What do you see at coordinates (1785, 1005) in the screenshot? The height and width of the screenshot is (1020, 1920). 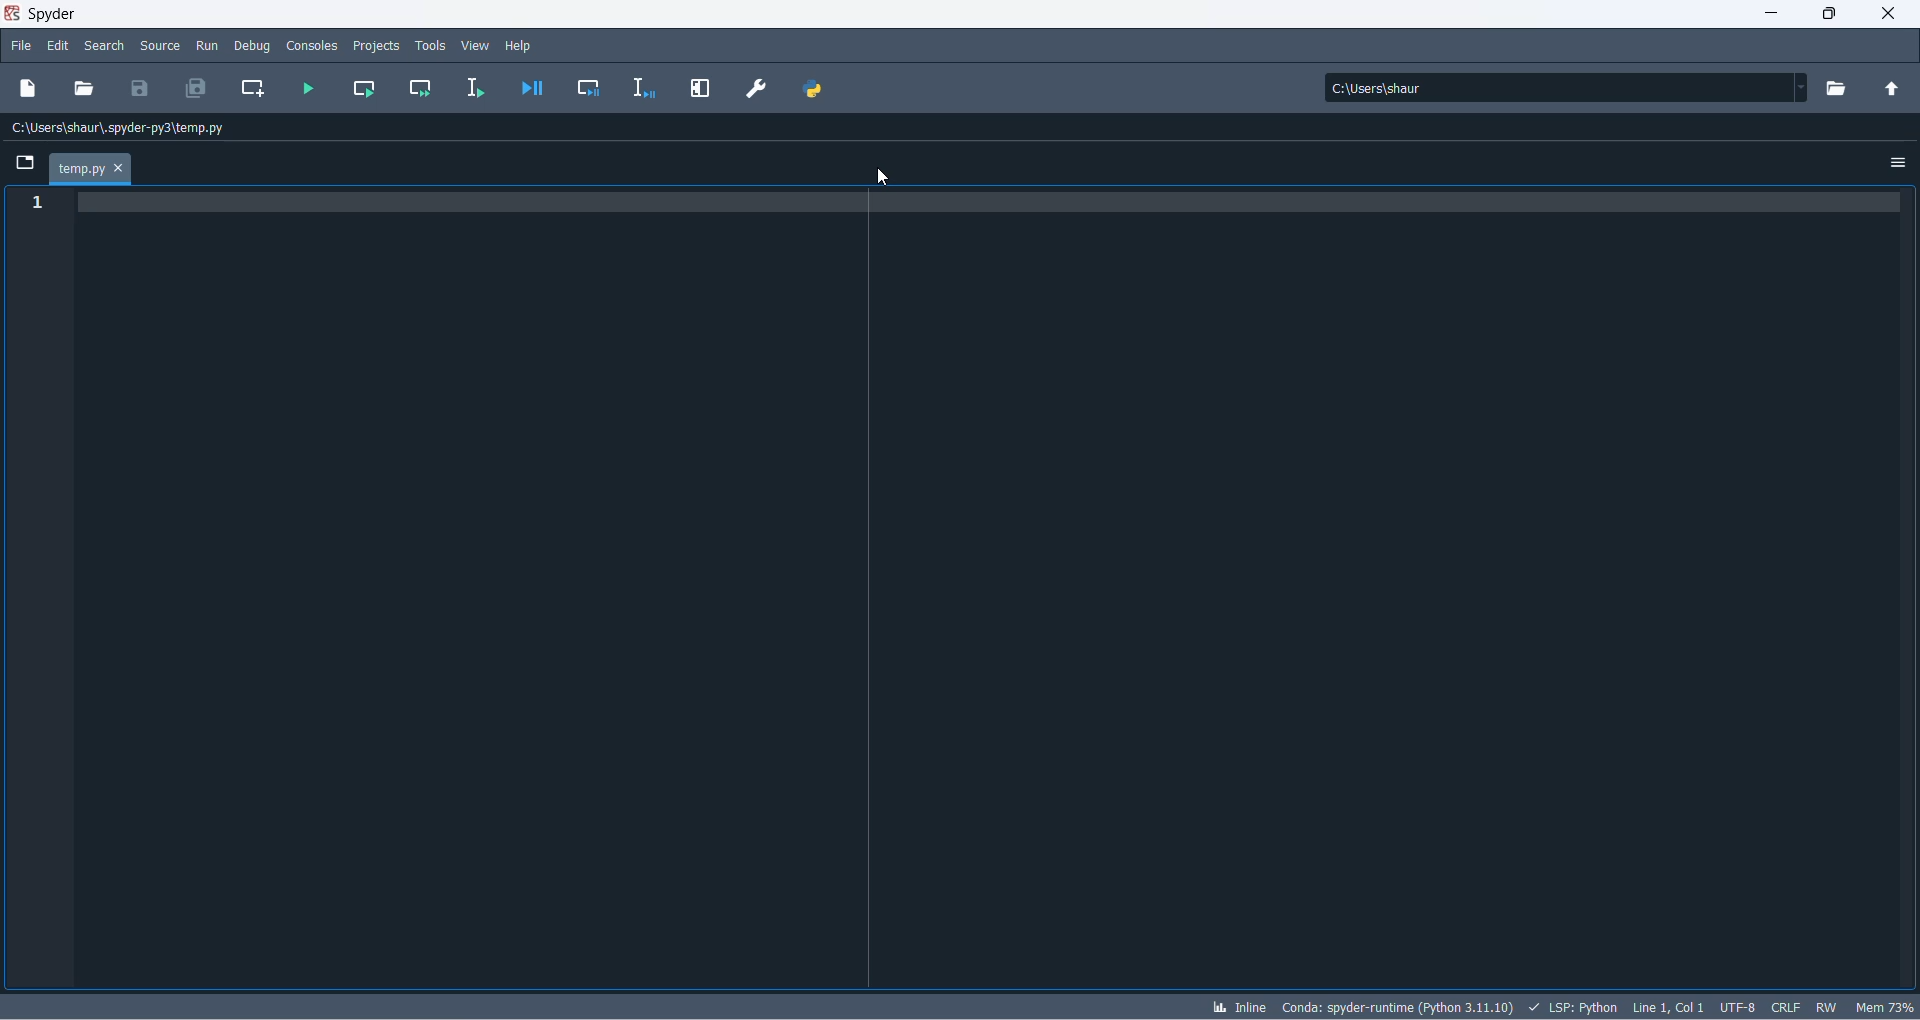 I see `file EOL status` at bounding box center [1785, 1005].